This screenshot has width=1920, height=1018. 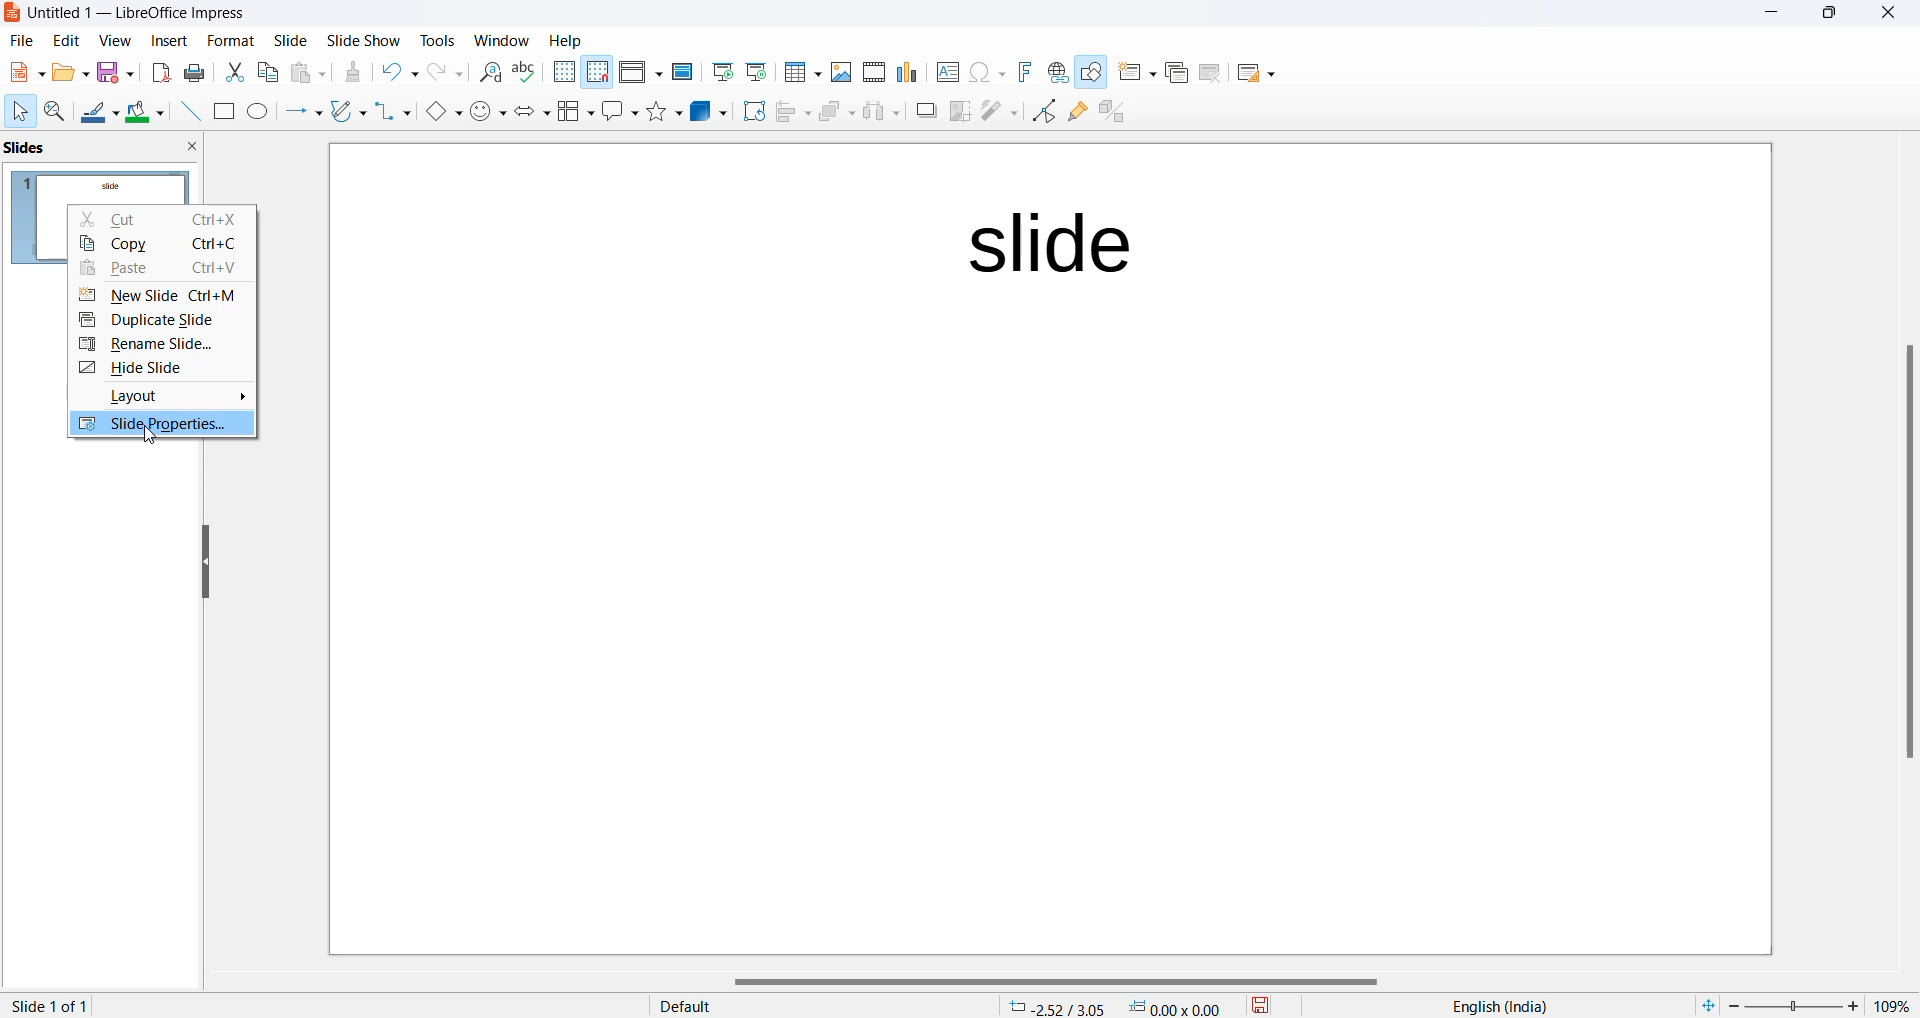 I want to click on shapes, so click(x=667, y=111).